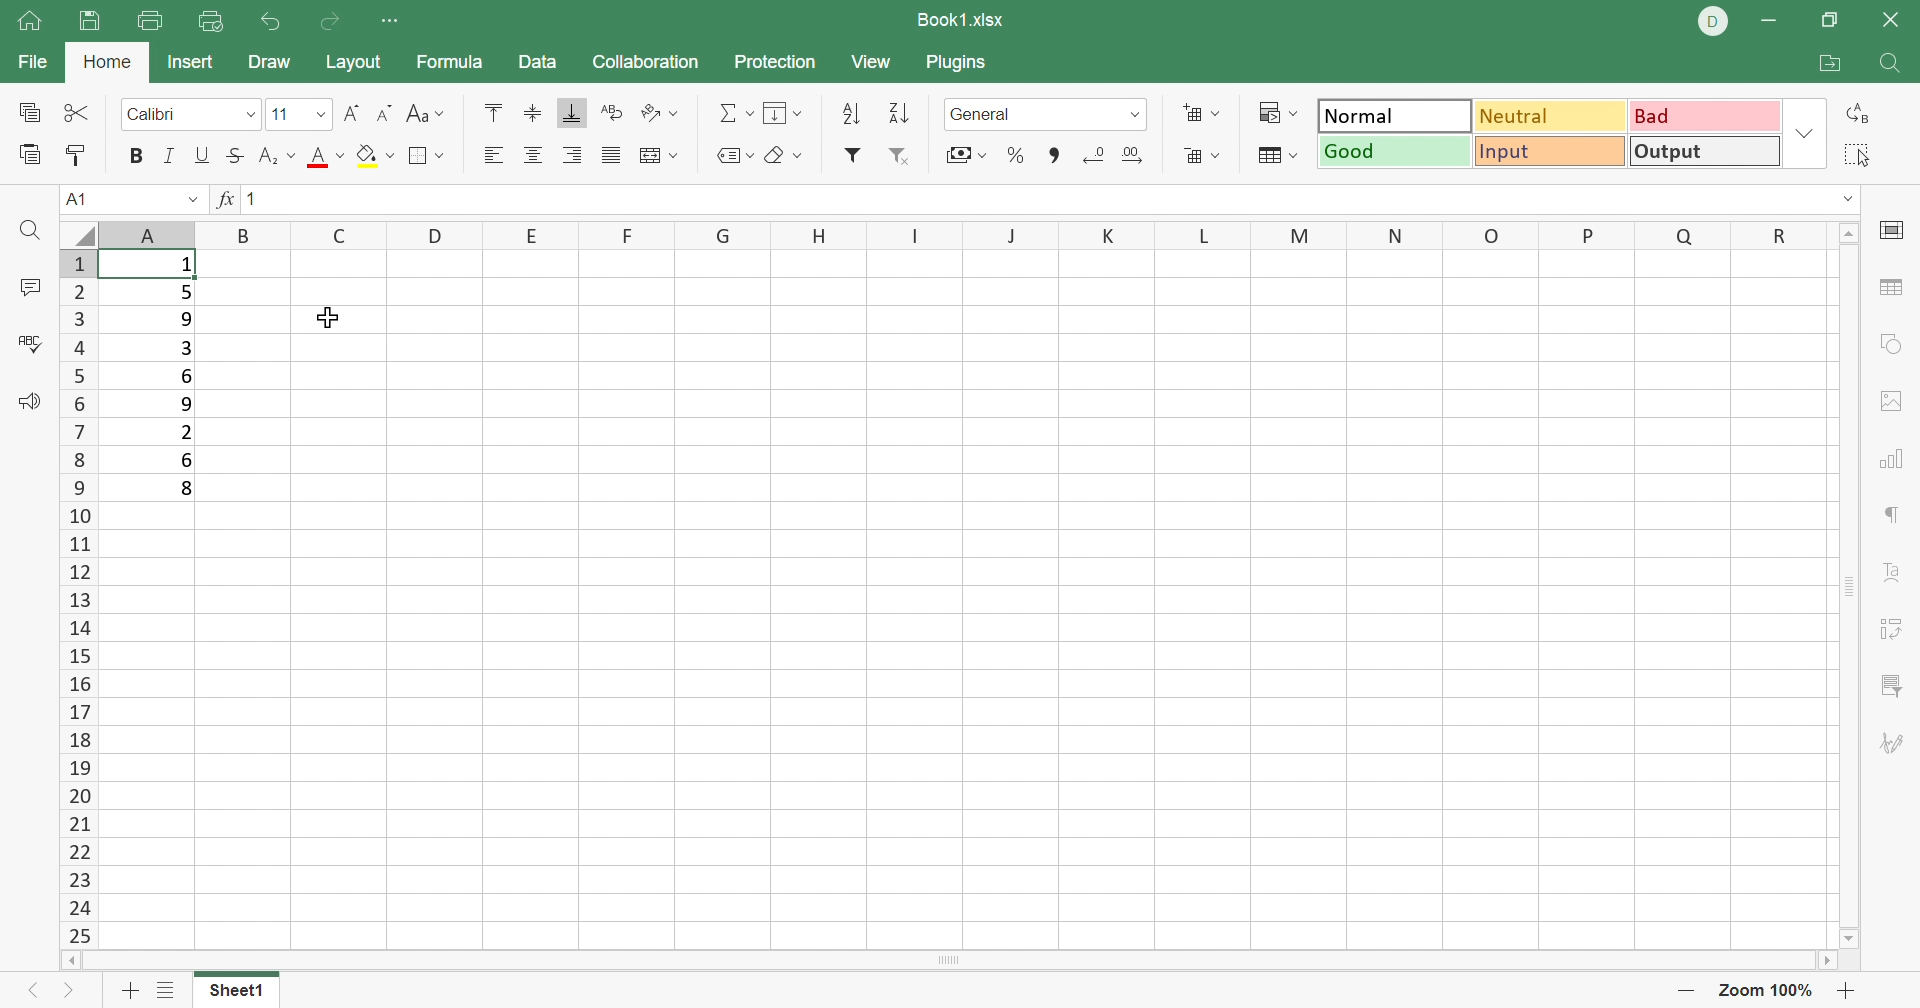 The height and width of the screenshot is (1008, 1920). What do you see at coordinates (187, 322) in the screenshot?
I see `9` at bounding box center [187, 322].